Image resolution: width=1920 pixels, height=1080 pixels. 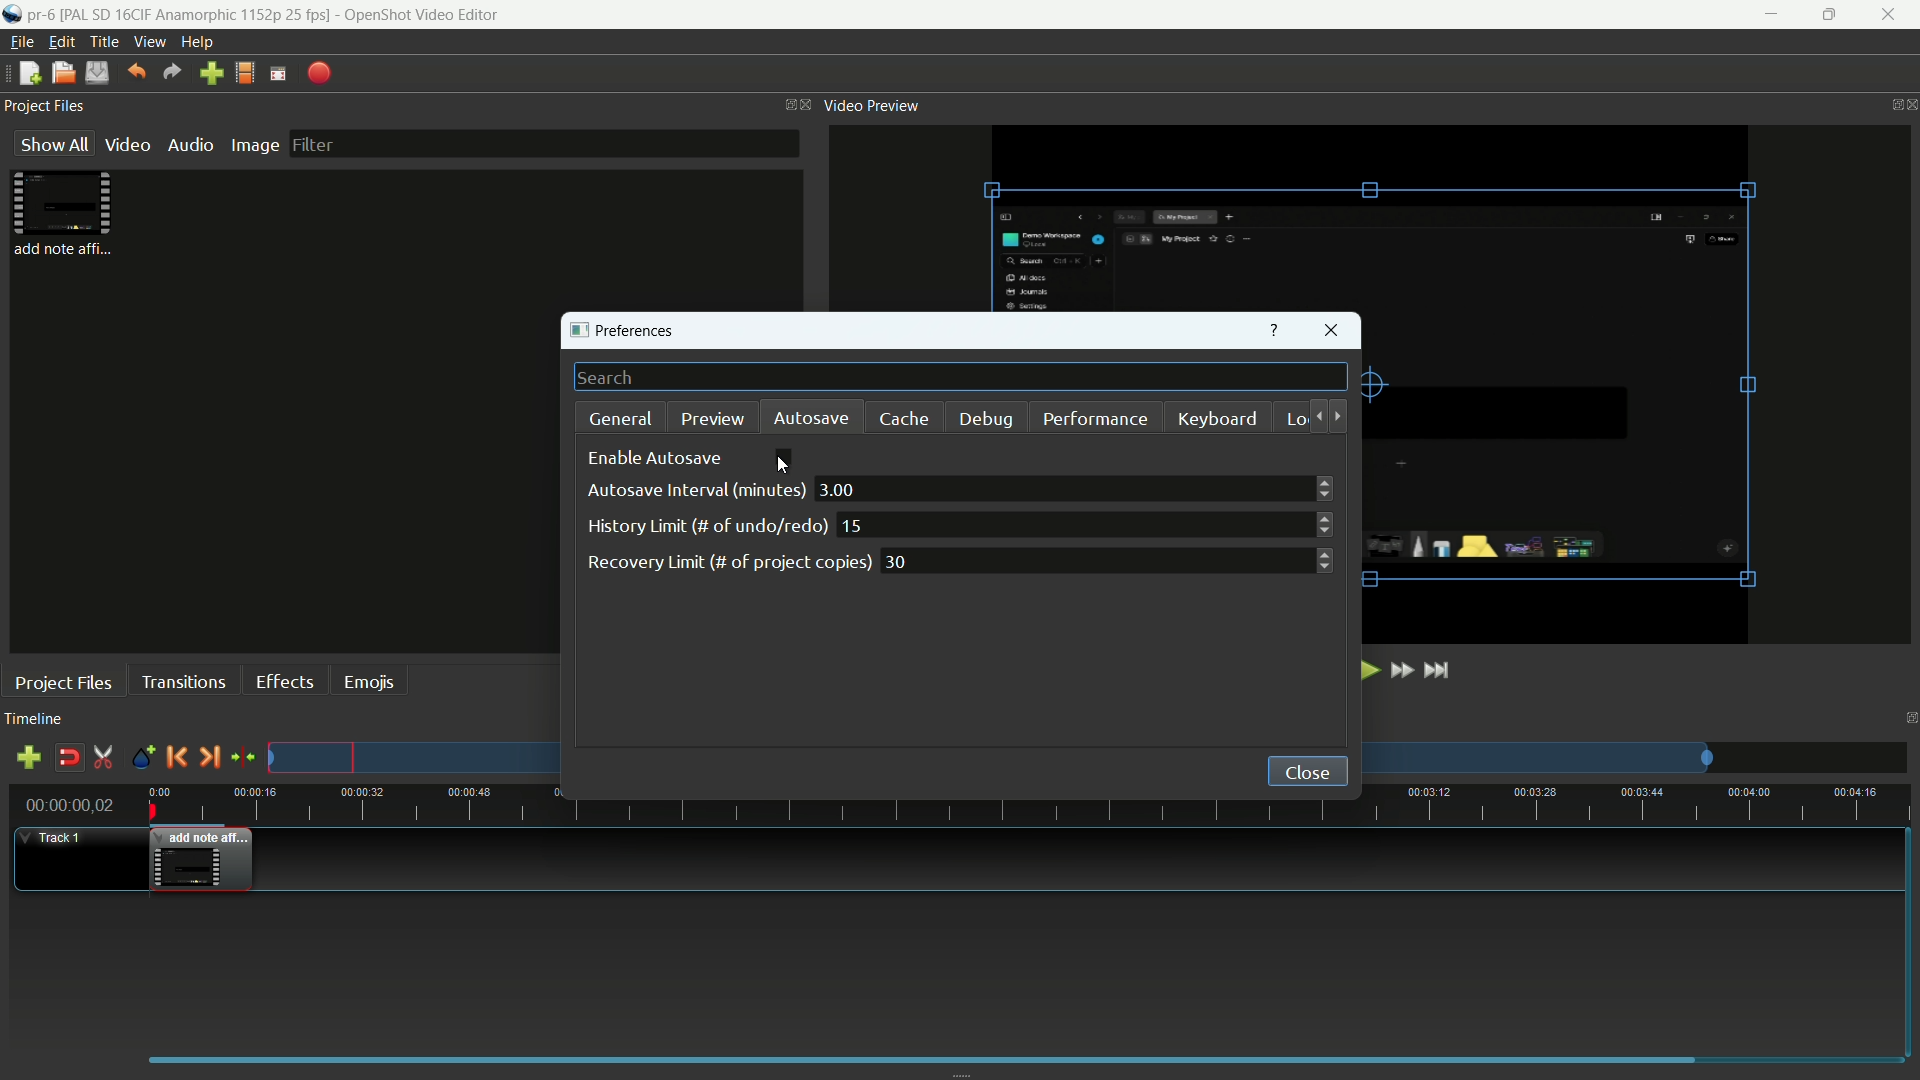 I want to click on help menu, so click(x=197, y=44).